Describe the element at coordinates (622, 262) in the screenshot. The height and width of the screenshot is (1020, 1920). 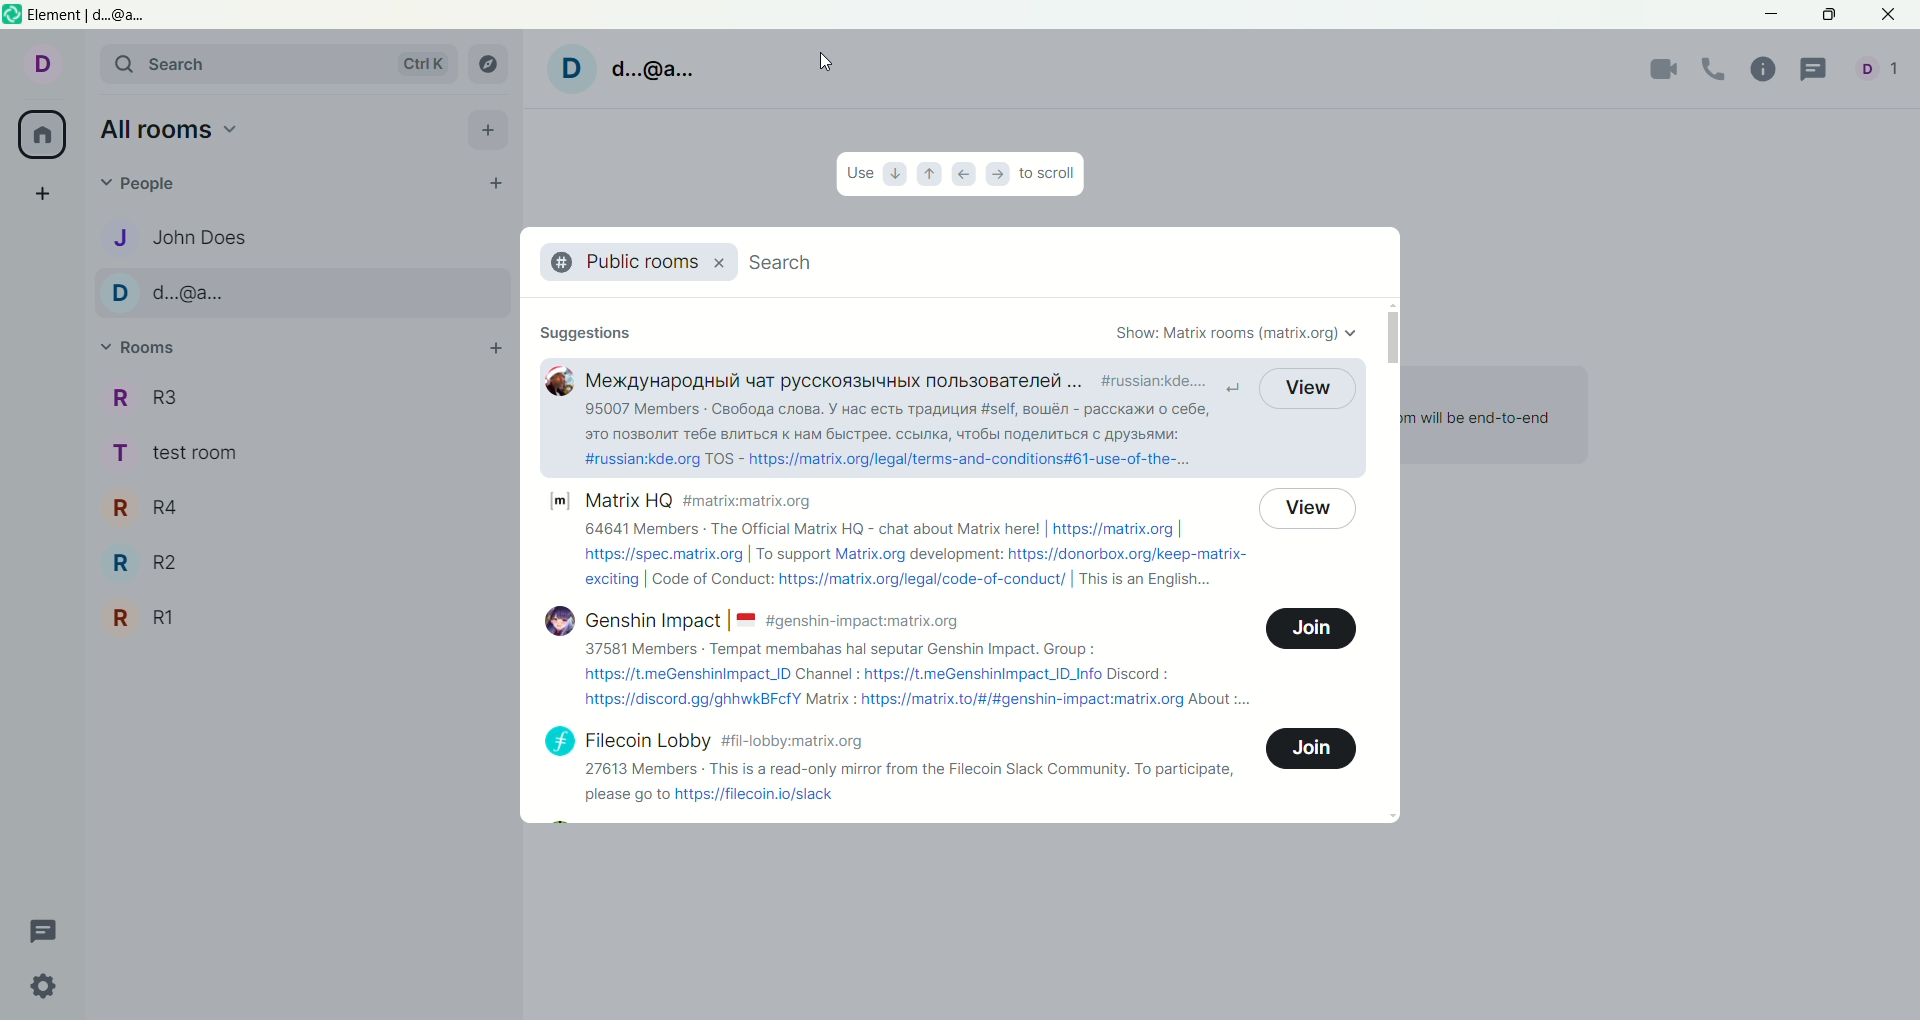
I see `public rooms` at that location.